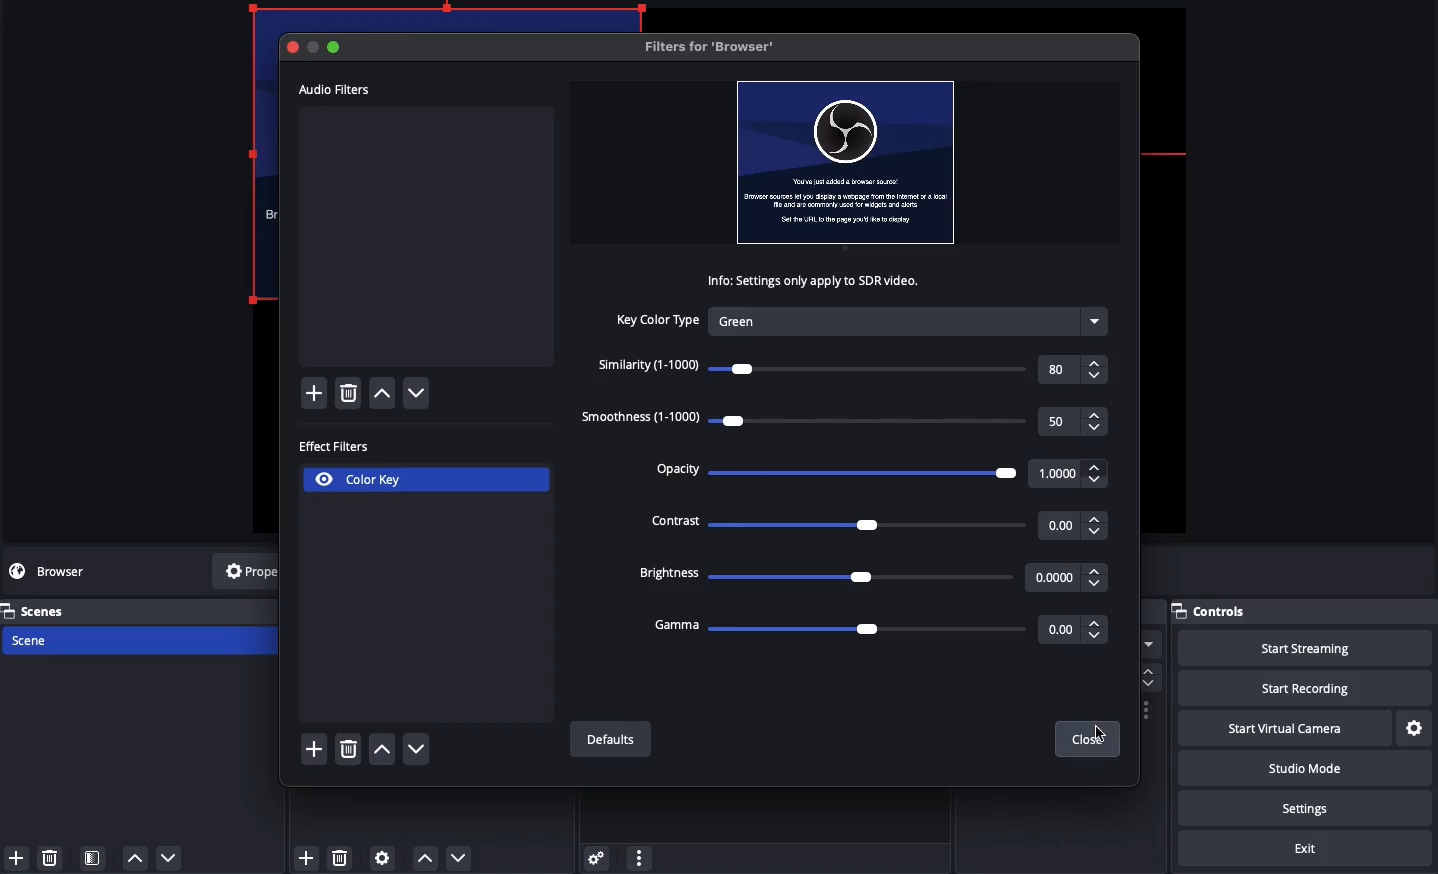  I want to click on Cutton, so click(313, 45).